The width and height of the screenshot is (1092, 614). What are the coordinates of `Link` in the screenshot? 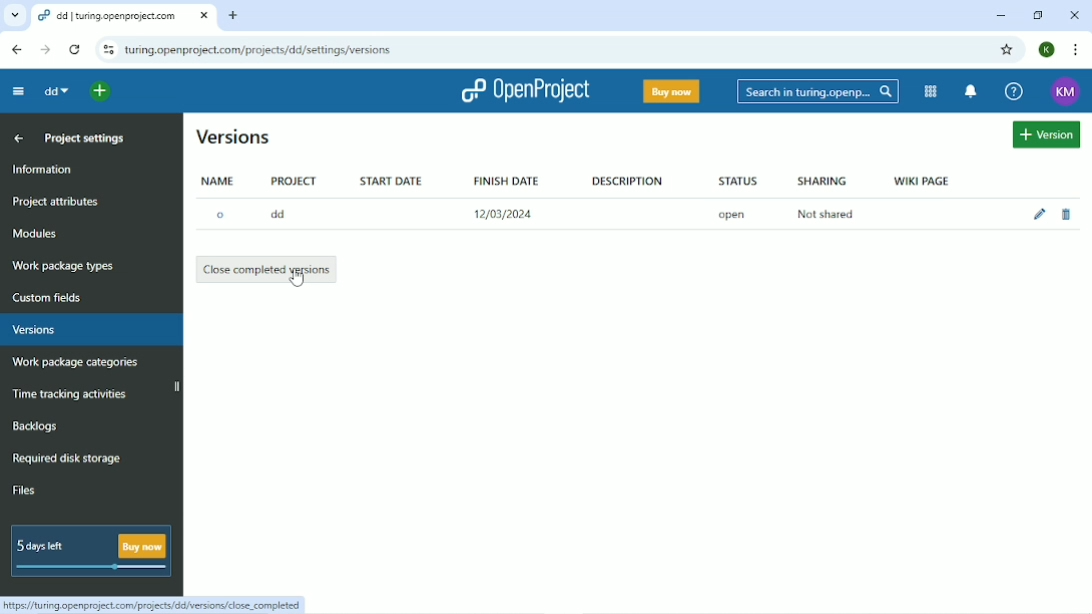 It's located at (158, 605).